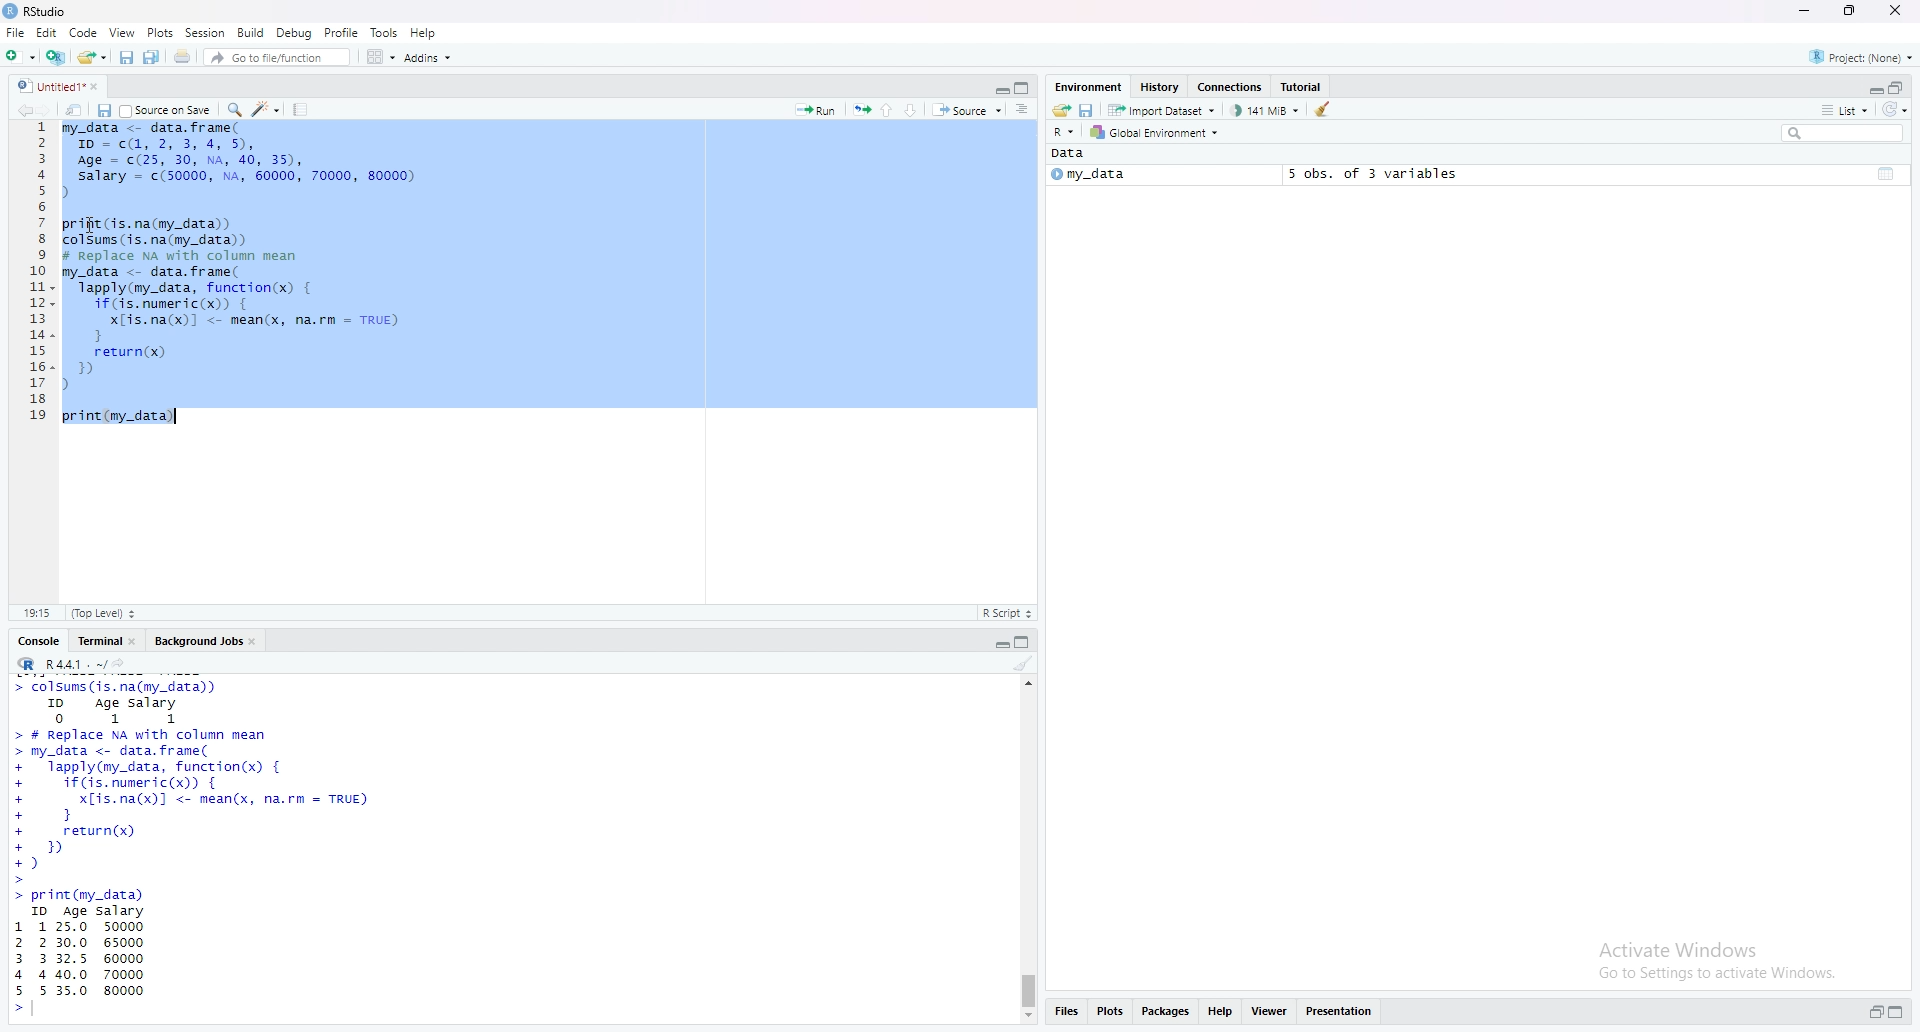 This screenshot has height=1032, width=1920. I want to click on data frame set, so click(205, 847).